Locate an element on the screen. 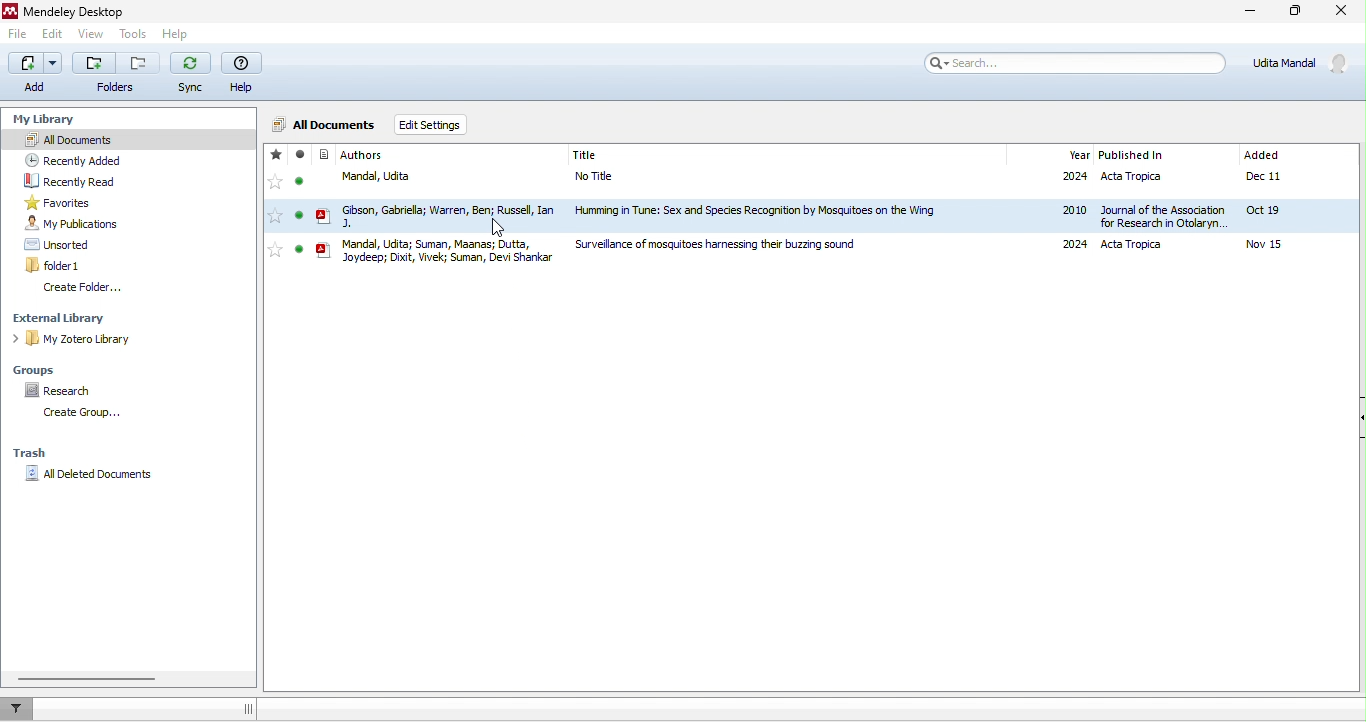 The width and height of the screenshot is (1366, 722). cursor is located at coordinates (505, 225).